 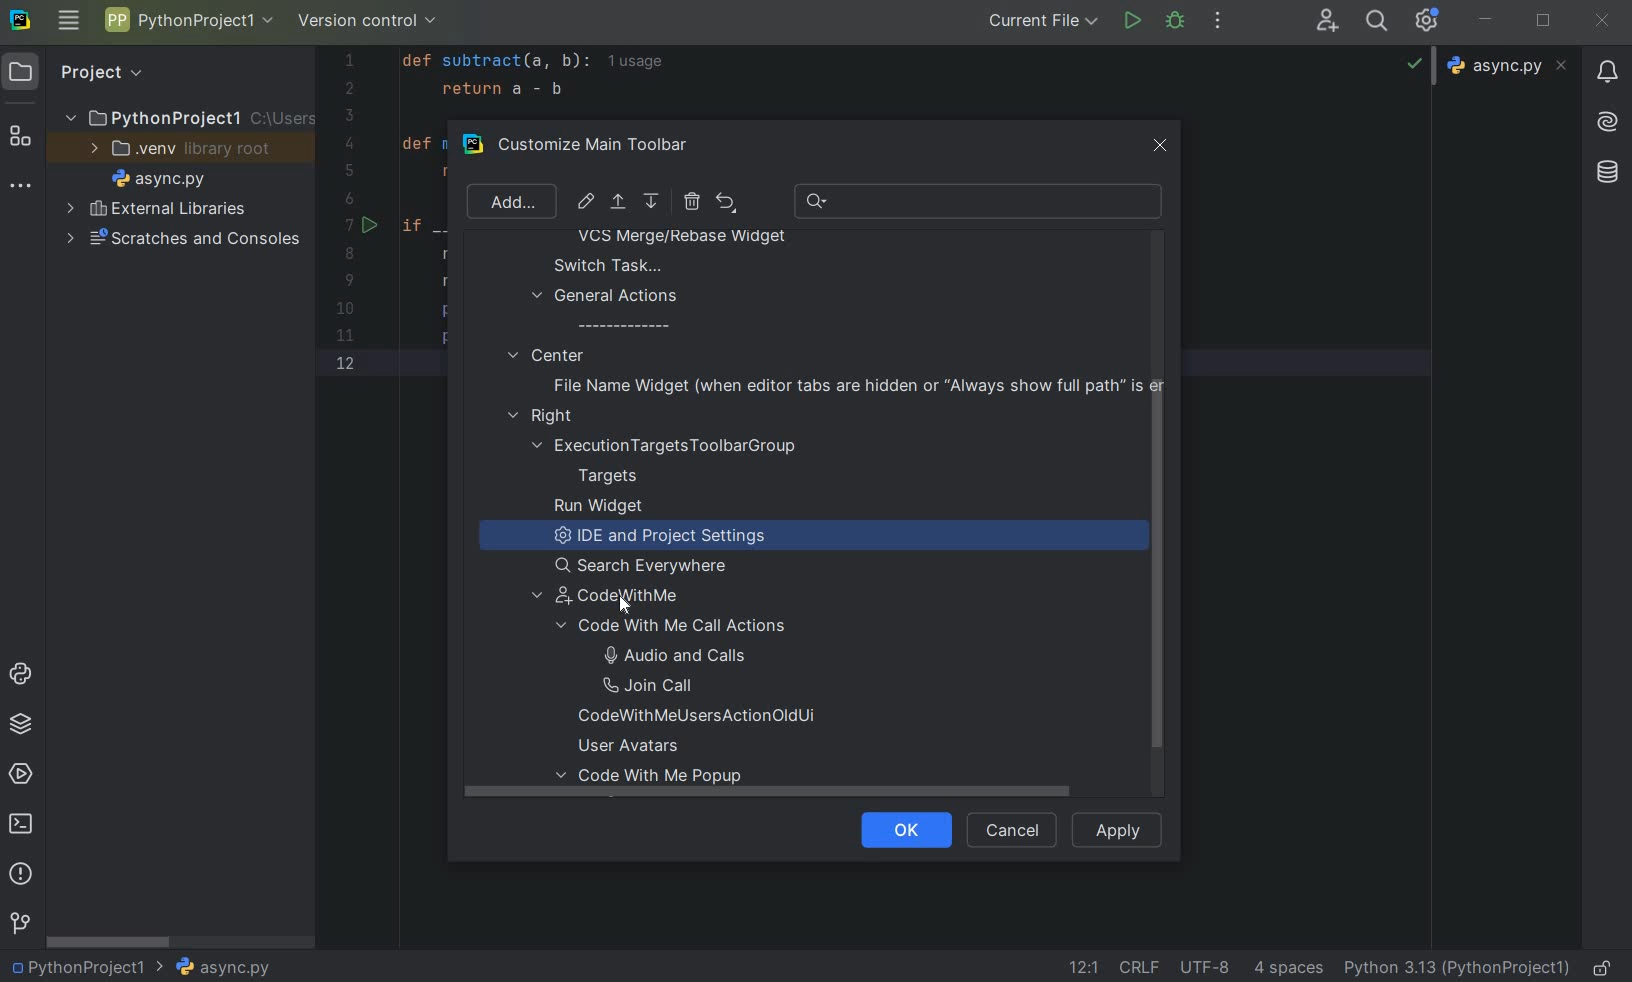 I want to click on , so click(x=1608, y=119).